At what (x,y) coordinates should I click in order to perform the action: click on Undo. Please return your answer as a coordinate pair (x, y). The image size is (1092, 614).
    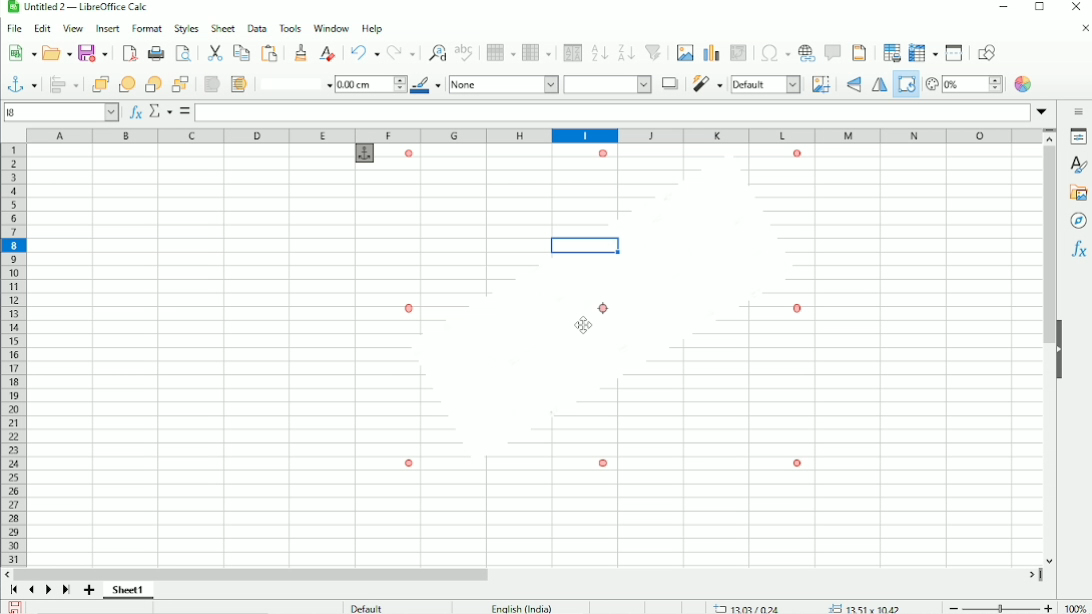
    Looking at the image, I should click on (363, 53).